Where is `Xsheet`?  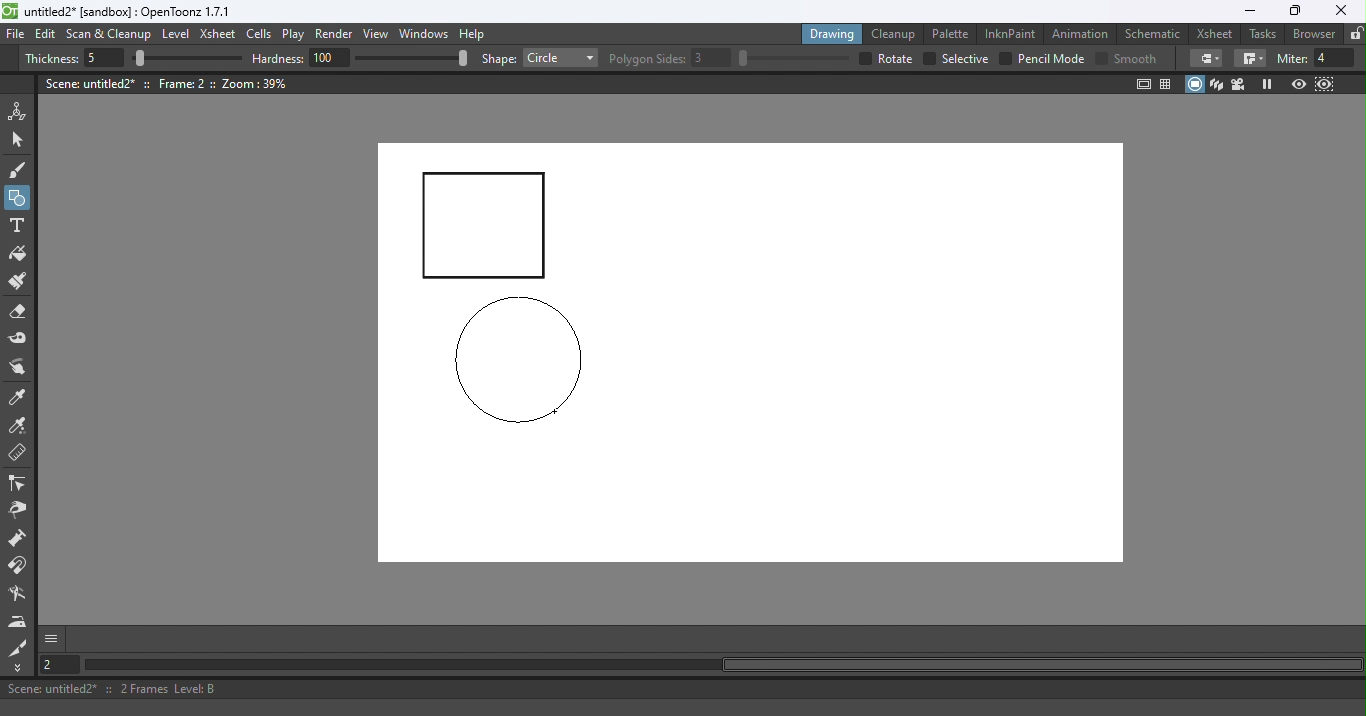 Xsheet is located at coordinates (1217, 33).